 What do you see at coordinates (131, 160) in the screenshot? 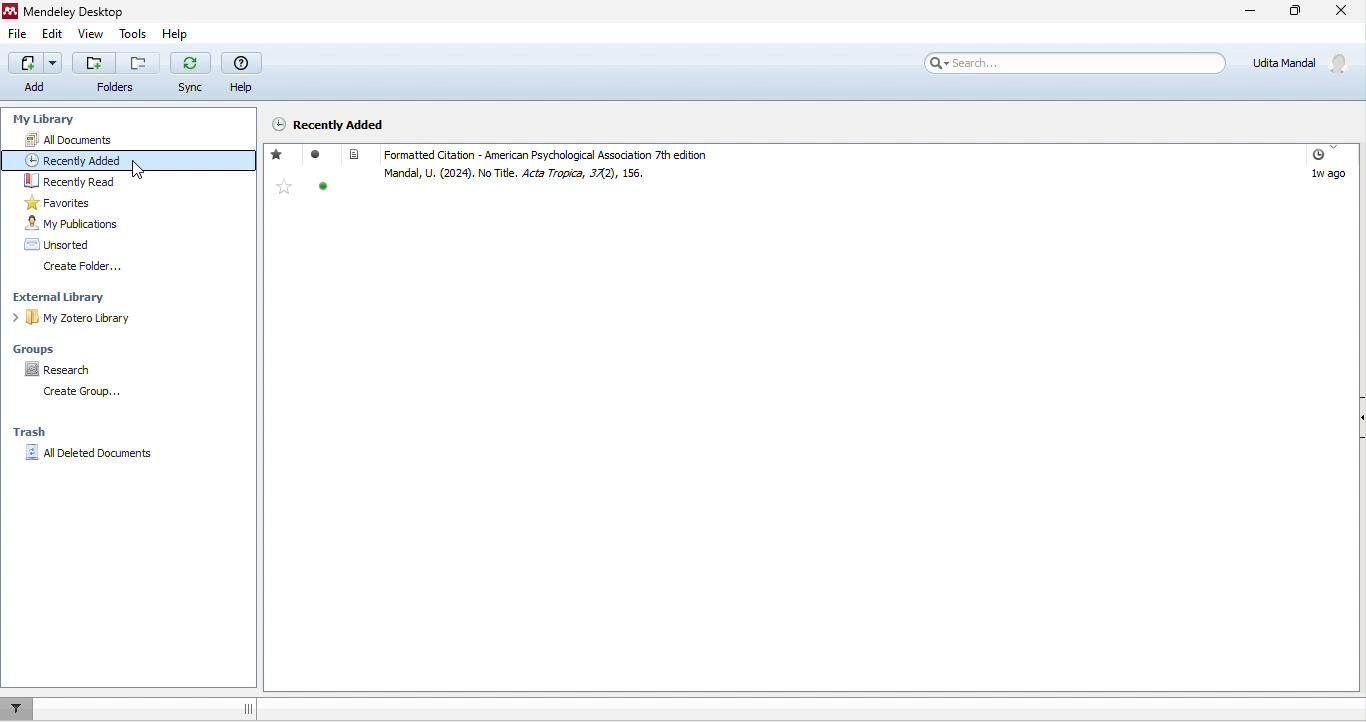
I see `recently added selecct` at bounding box center [131, 160].